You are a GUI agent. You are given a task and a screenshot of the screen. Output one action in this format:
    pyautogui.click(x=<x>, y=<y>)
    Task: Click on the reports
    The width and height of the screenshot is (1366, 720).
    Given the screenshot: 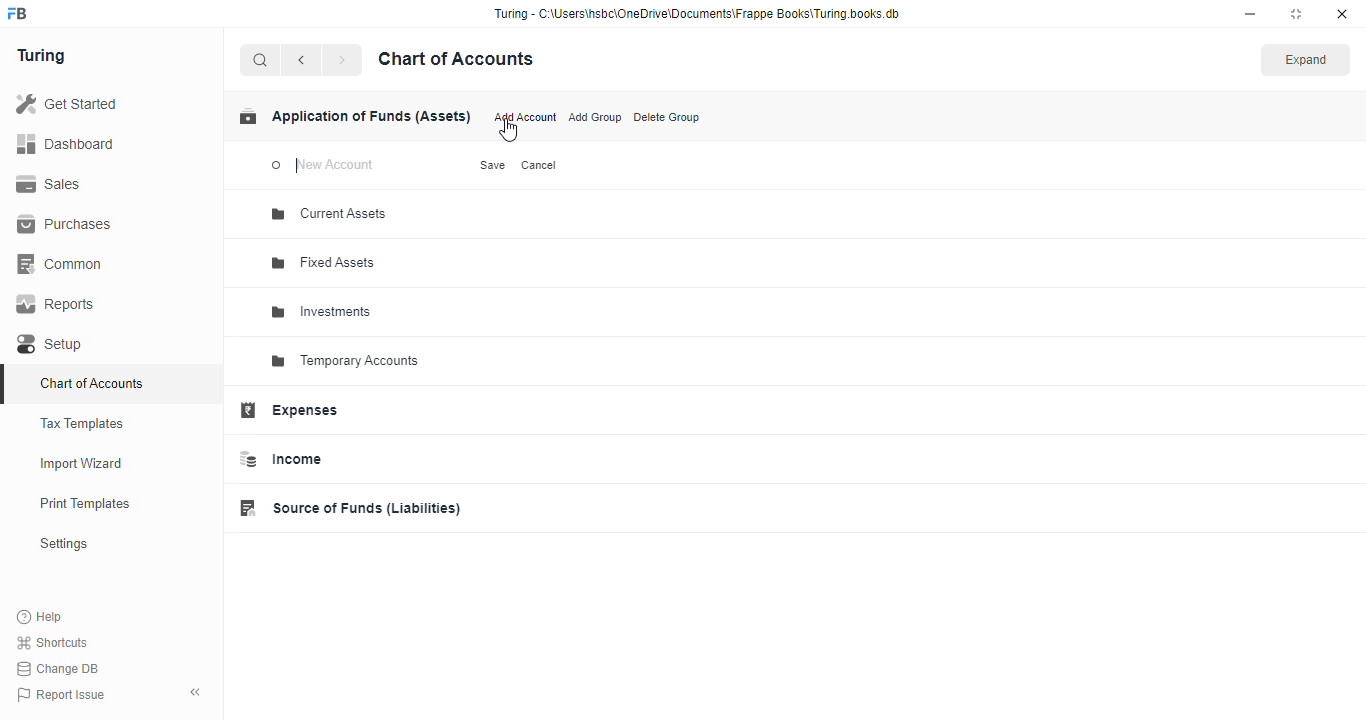 What is the action you would take?
    pyautogui.click(x=56, y=304)
    